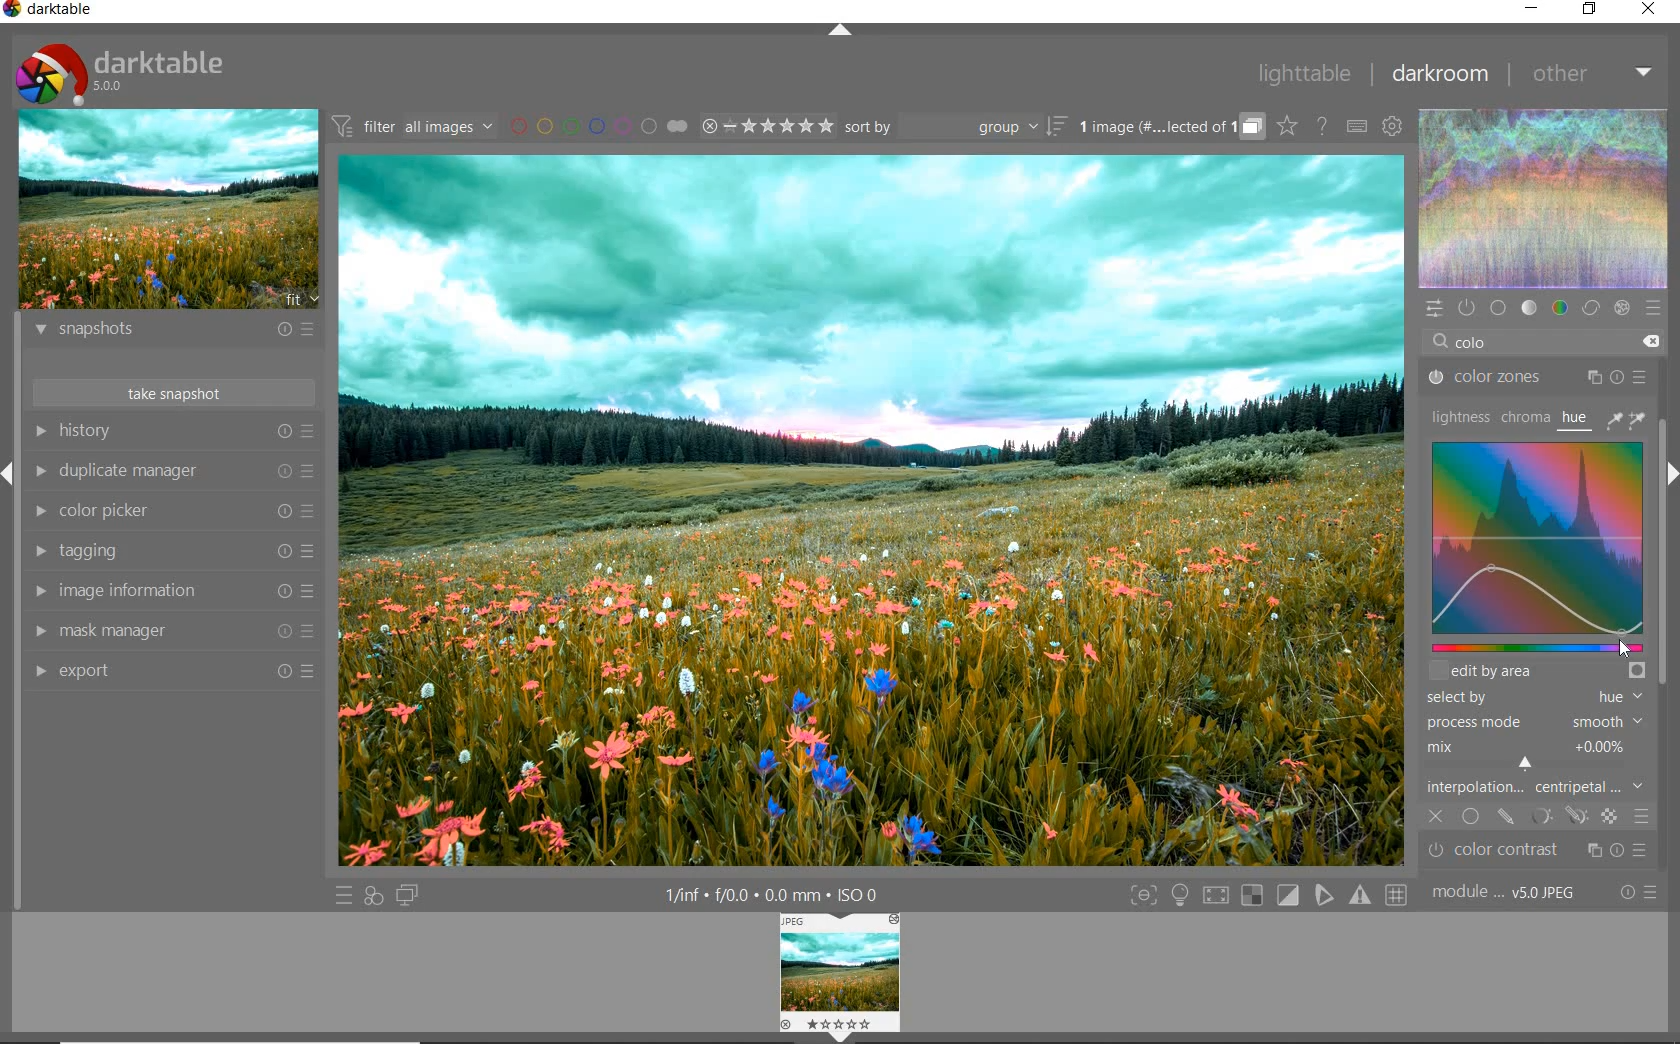  I want to click on waveform, so click(1545, 199).